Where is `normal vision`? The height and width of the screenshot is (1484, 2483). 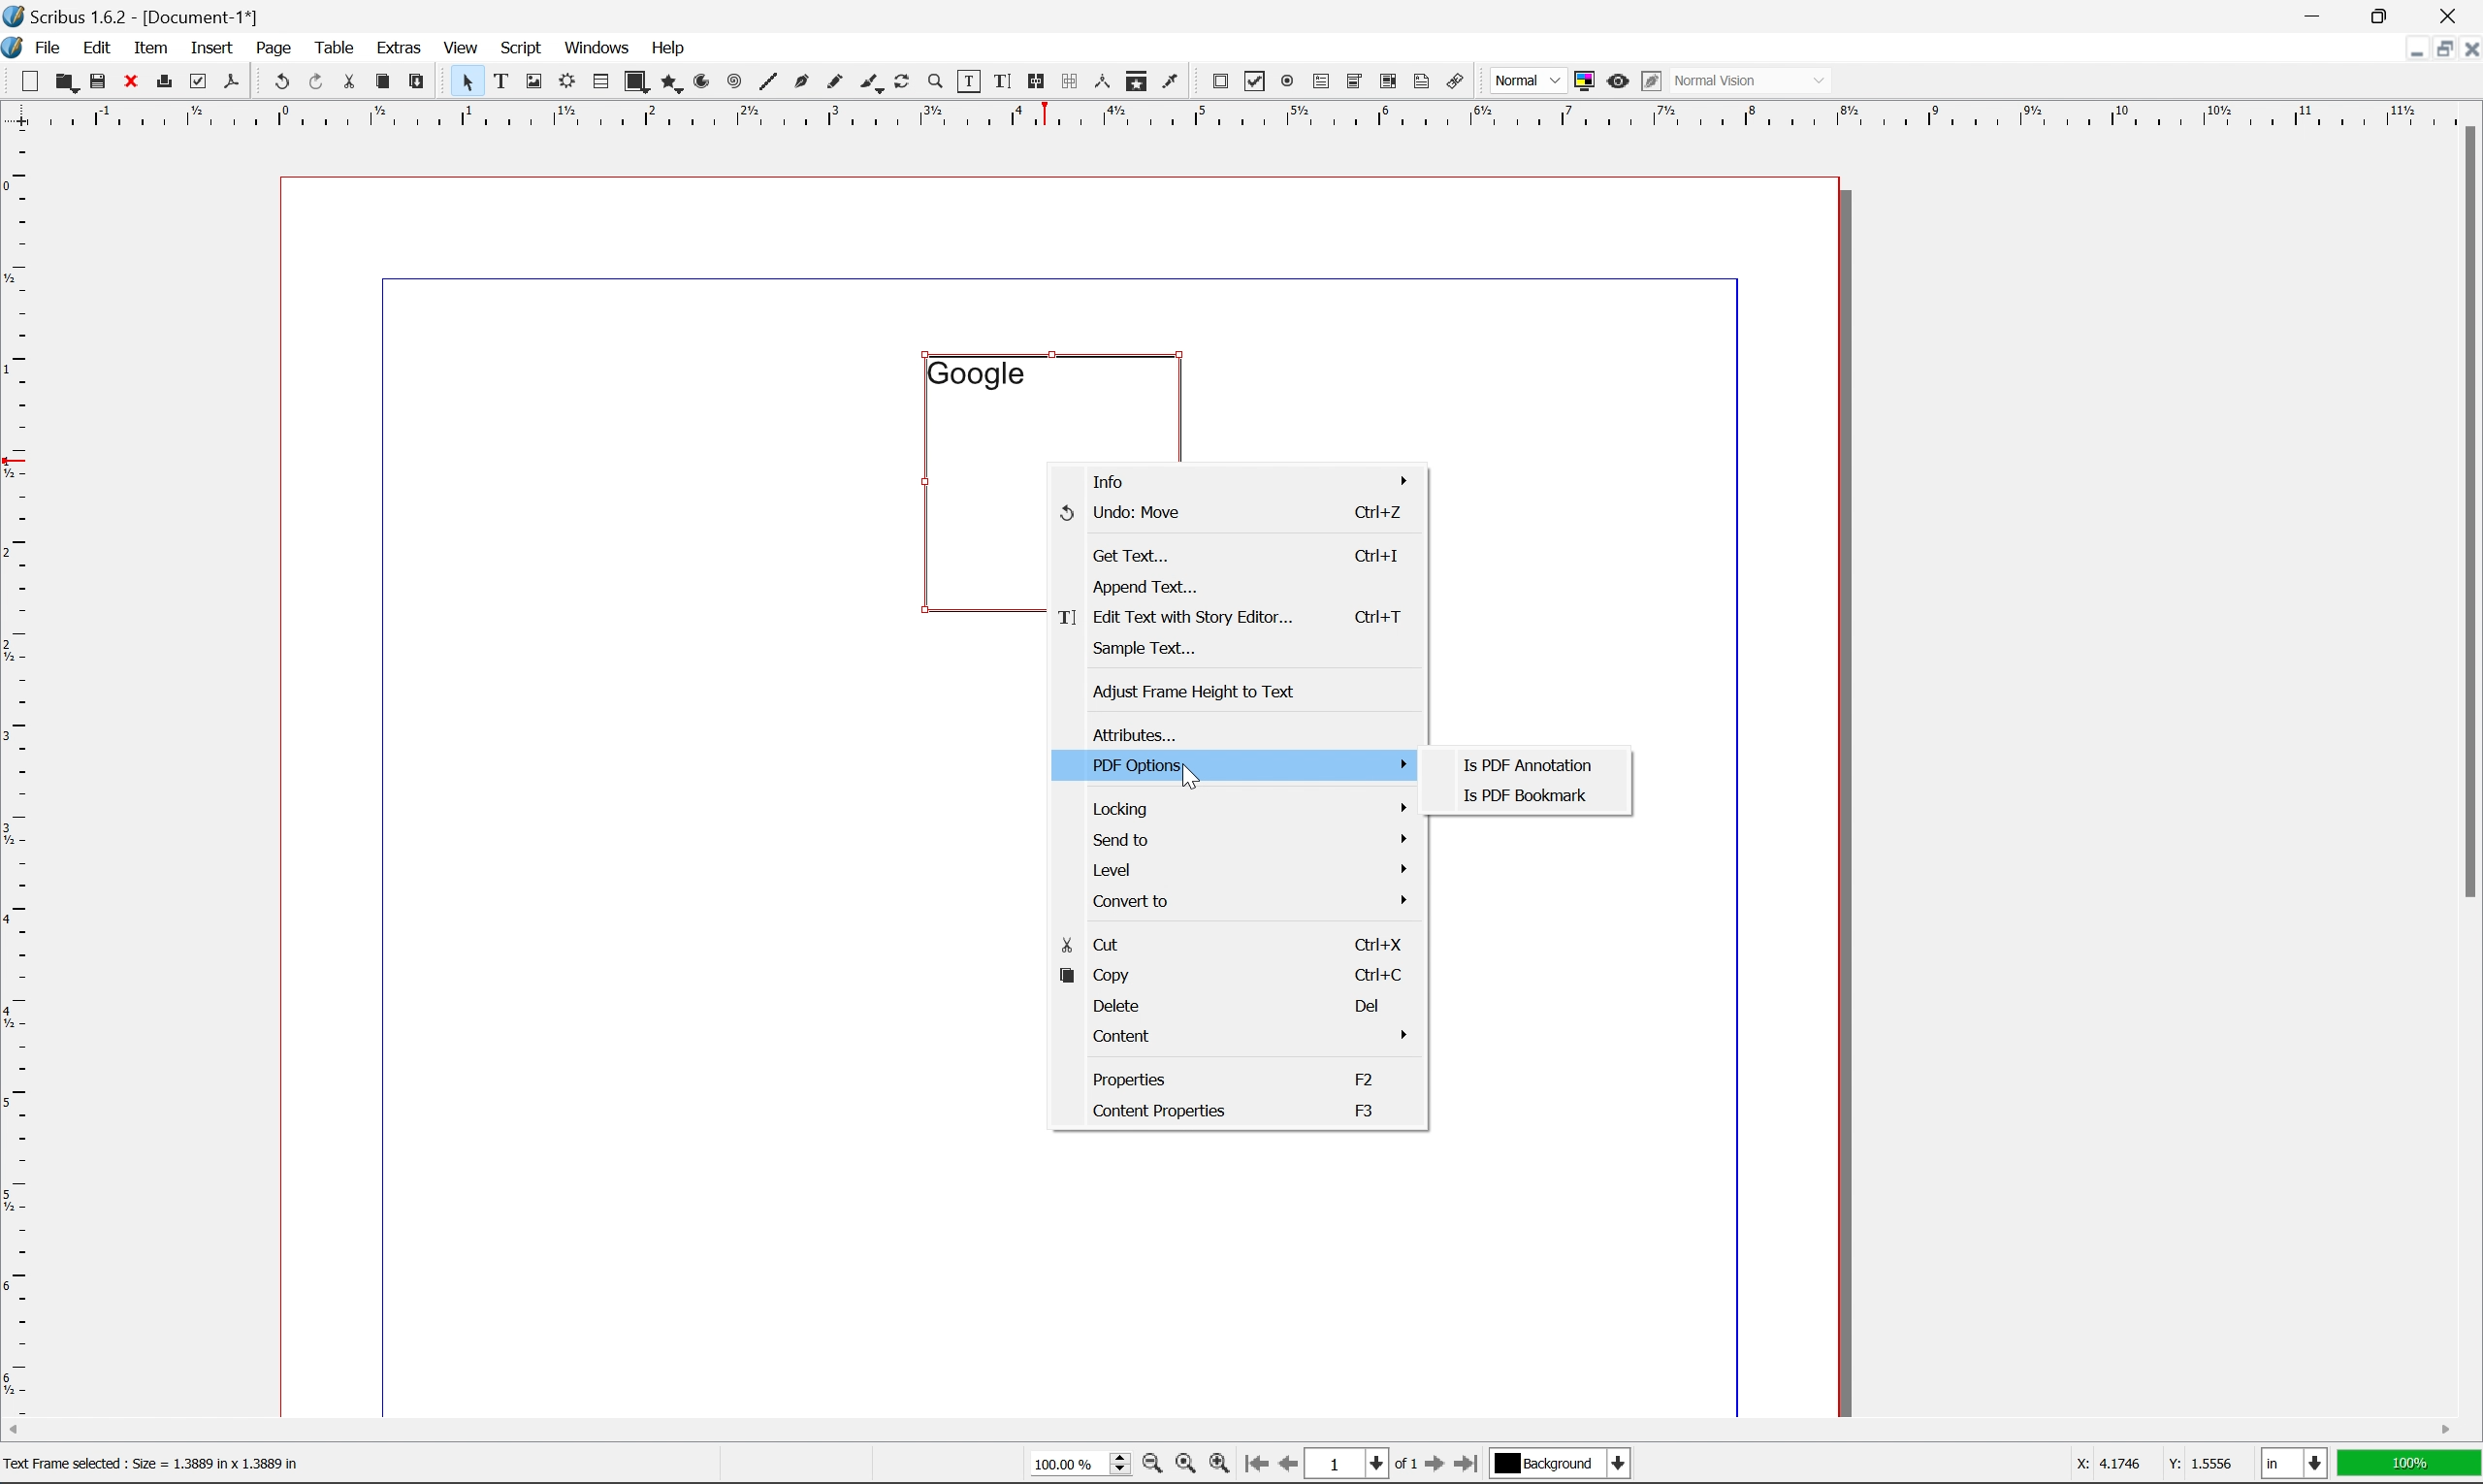 normal vision is located at coordinates (1753, 80).